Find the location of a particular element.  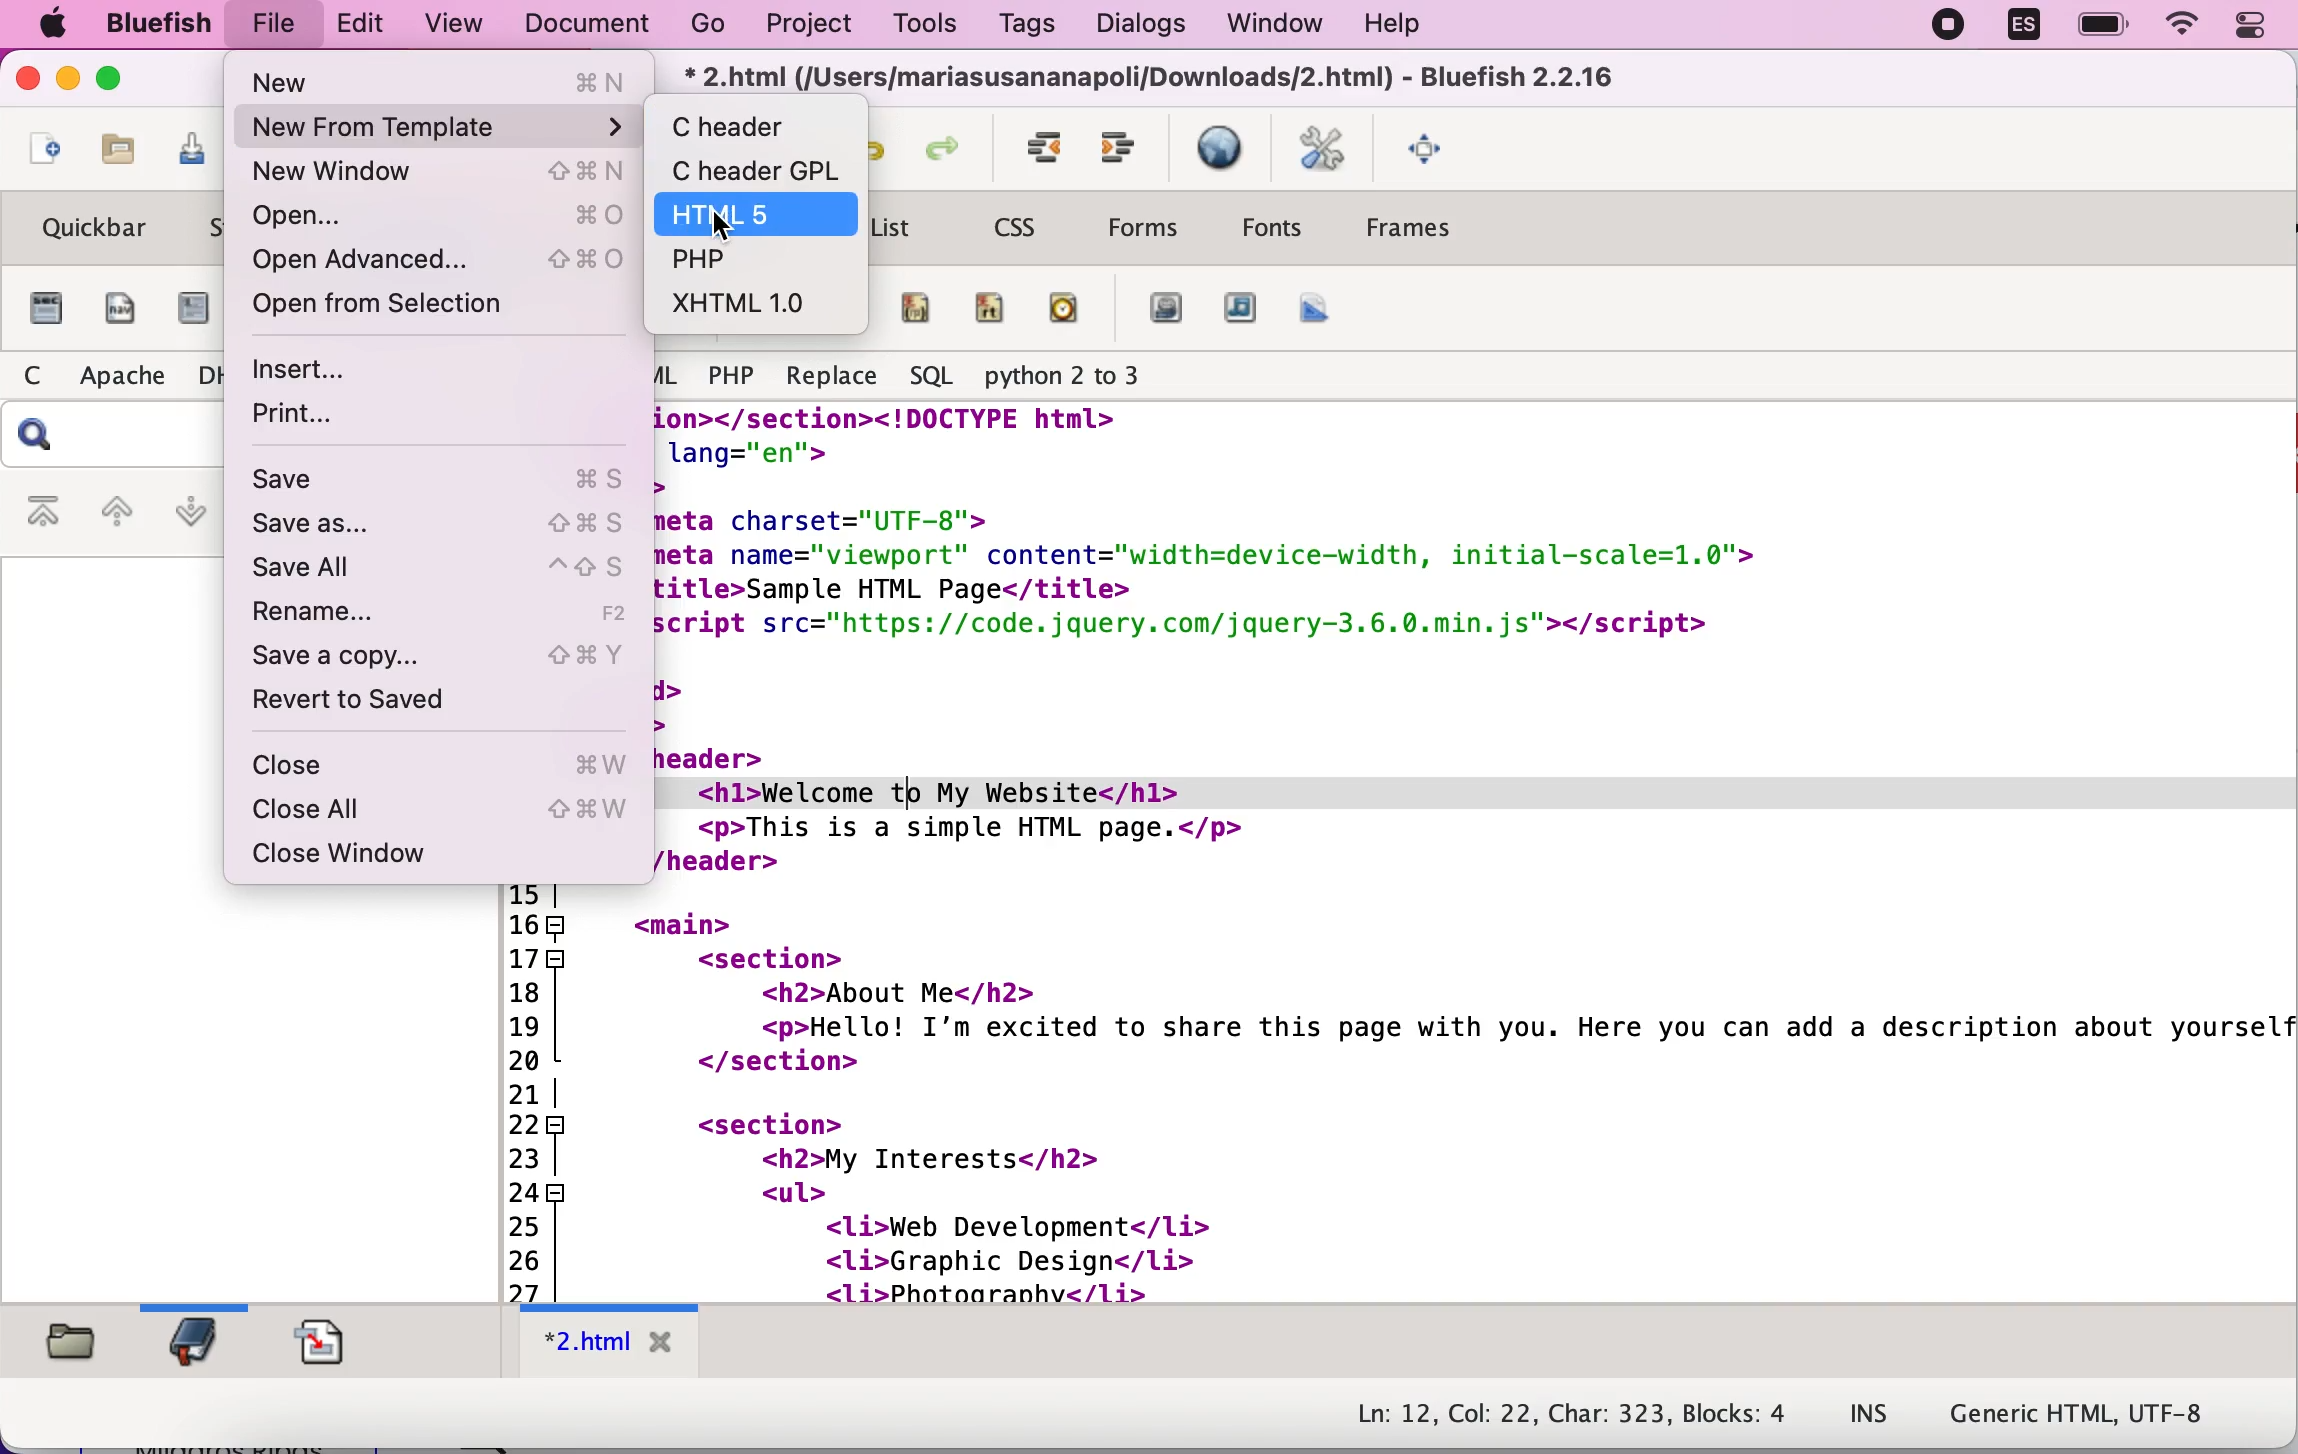

Bluefish is located at coordinates (157, 23).